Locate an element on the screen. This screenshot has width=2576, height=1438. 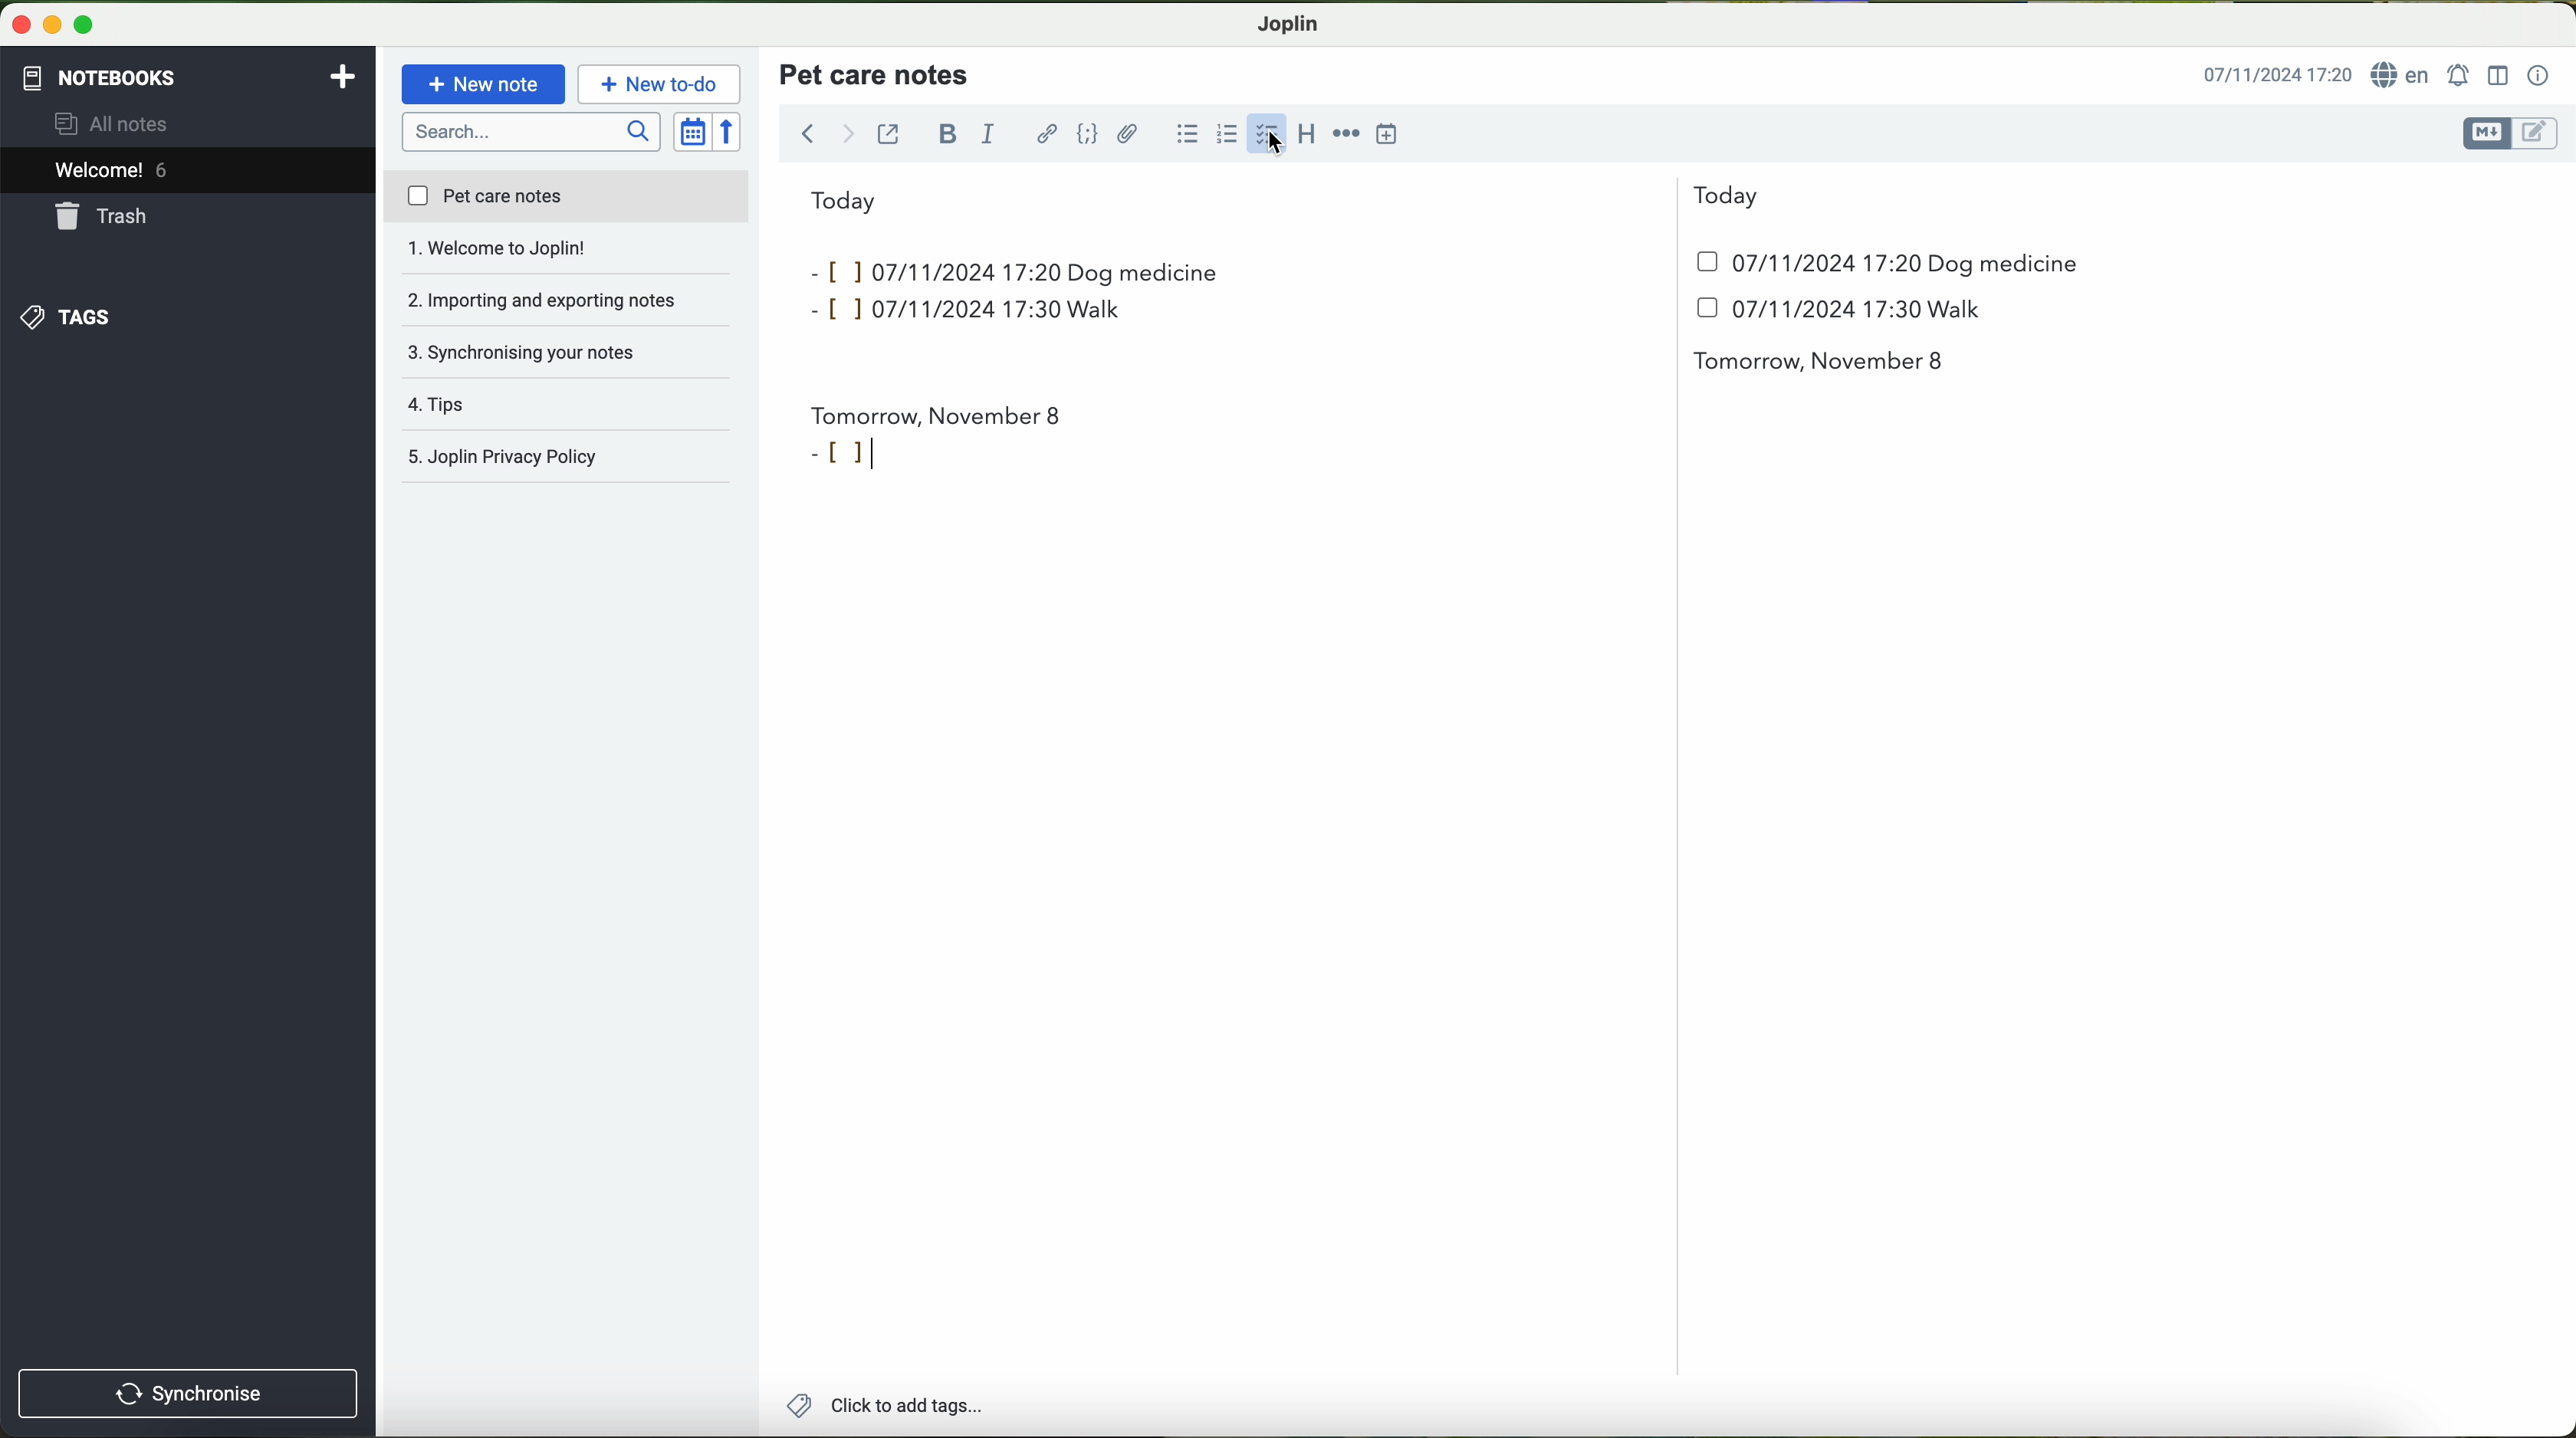
cursor on checkbox option is located at coordinates (1270, 135).